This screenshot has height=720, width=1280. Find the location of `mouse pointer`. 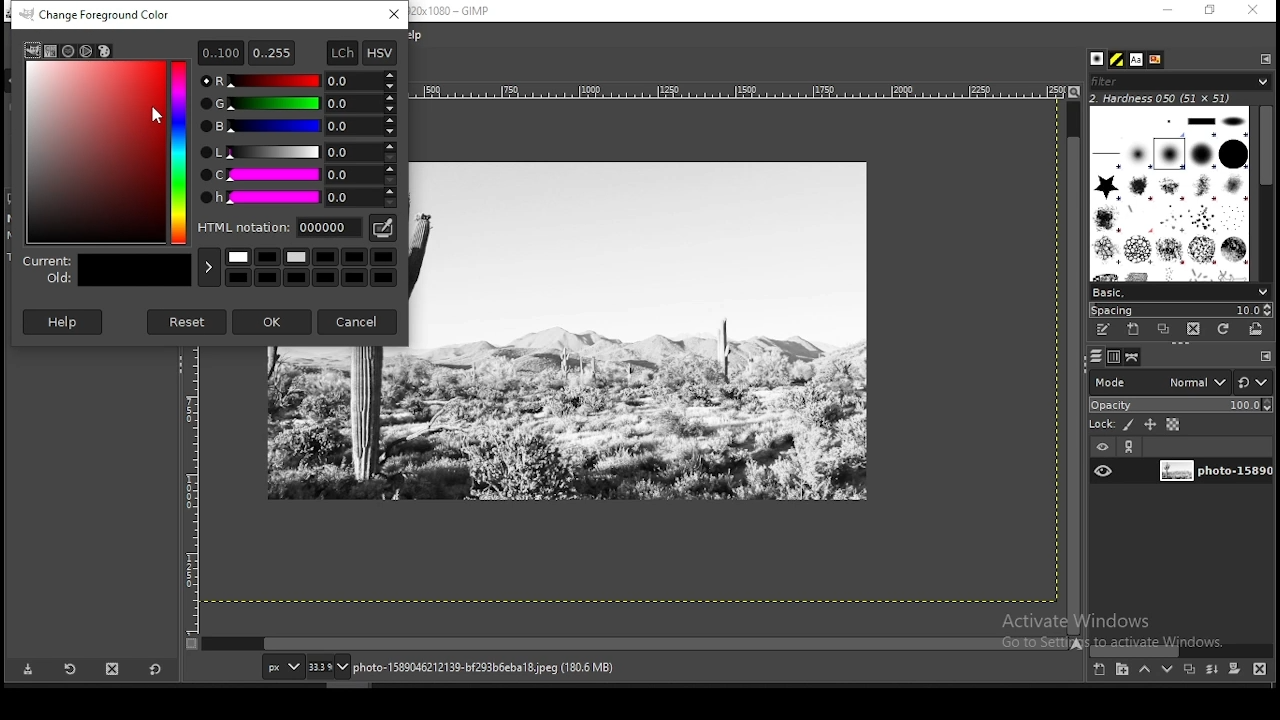

mouse pointer is located at coordinates (157, 116).